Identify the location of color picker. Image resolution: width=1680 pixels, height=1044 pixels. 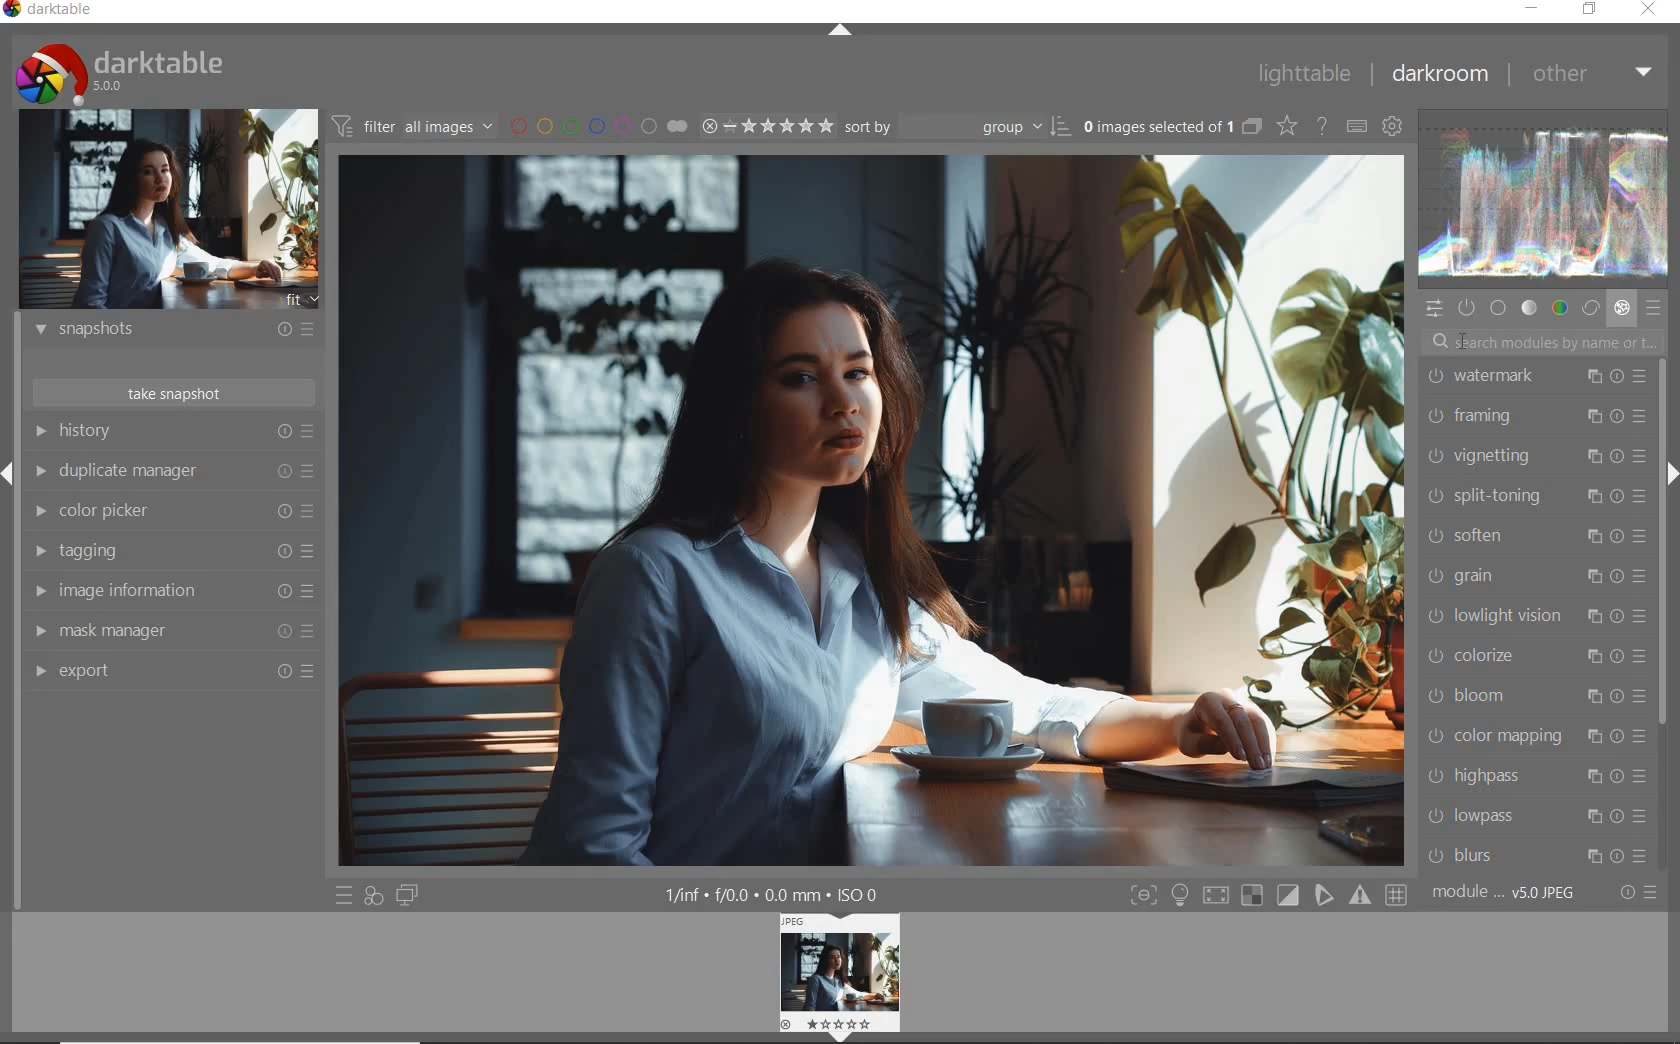
(175, 511).